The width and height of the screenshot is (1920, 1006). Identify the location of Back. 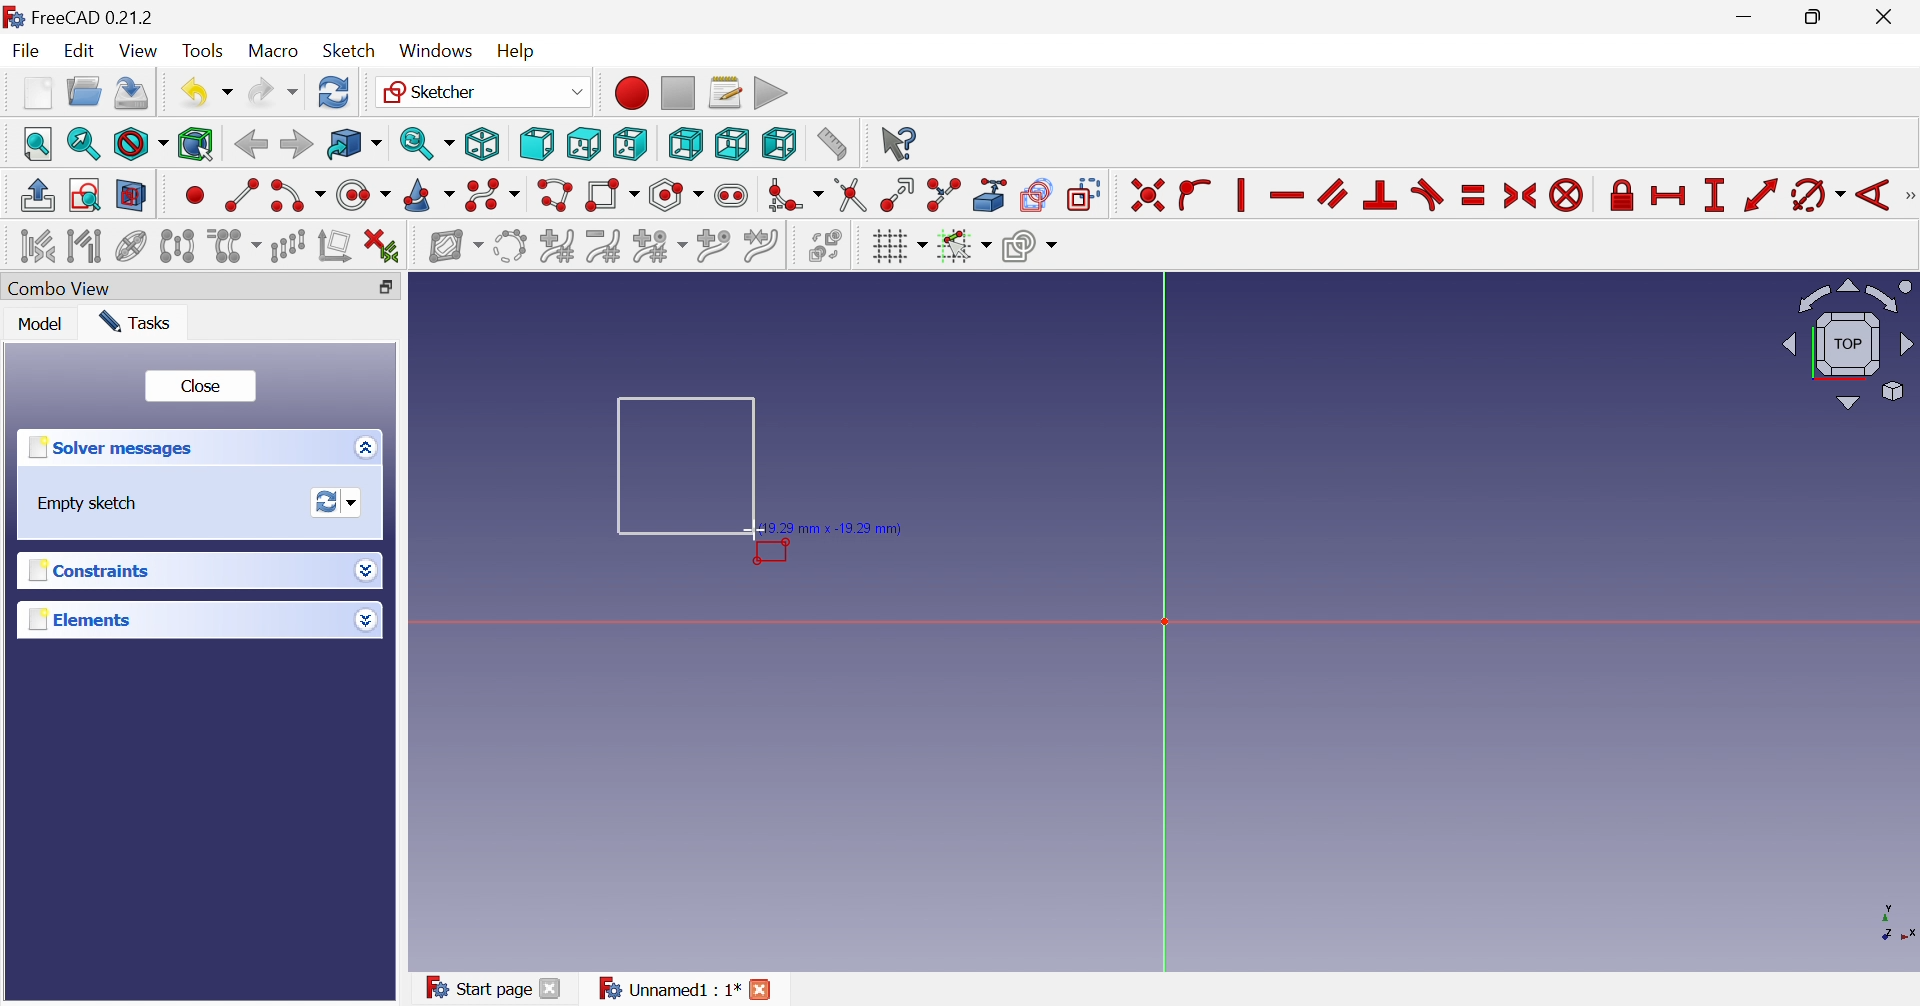
(250, 145).